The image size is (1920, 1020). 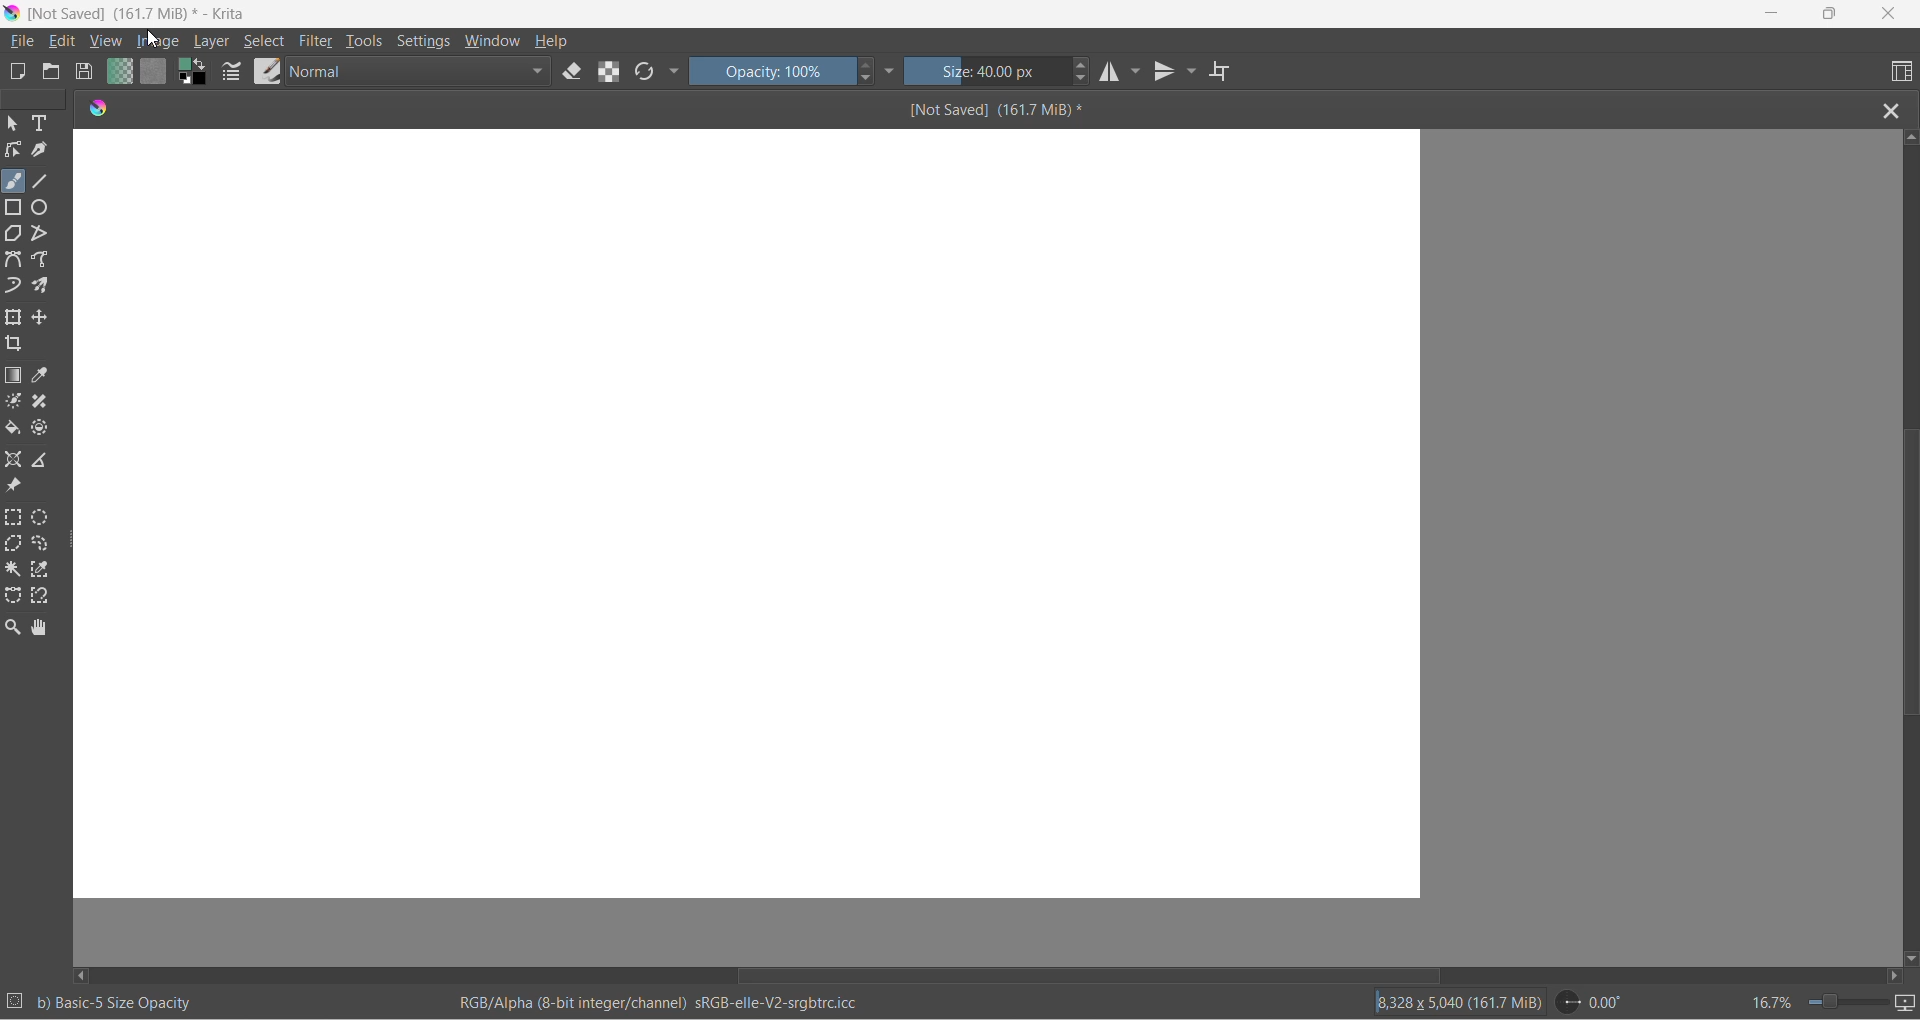 I want to click on minimize, so click(x=1773, y=15).